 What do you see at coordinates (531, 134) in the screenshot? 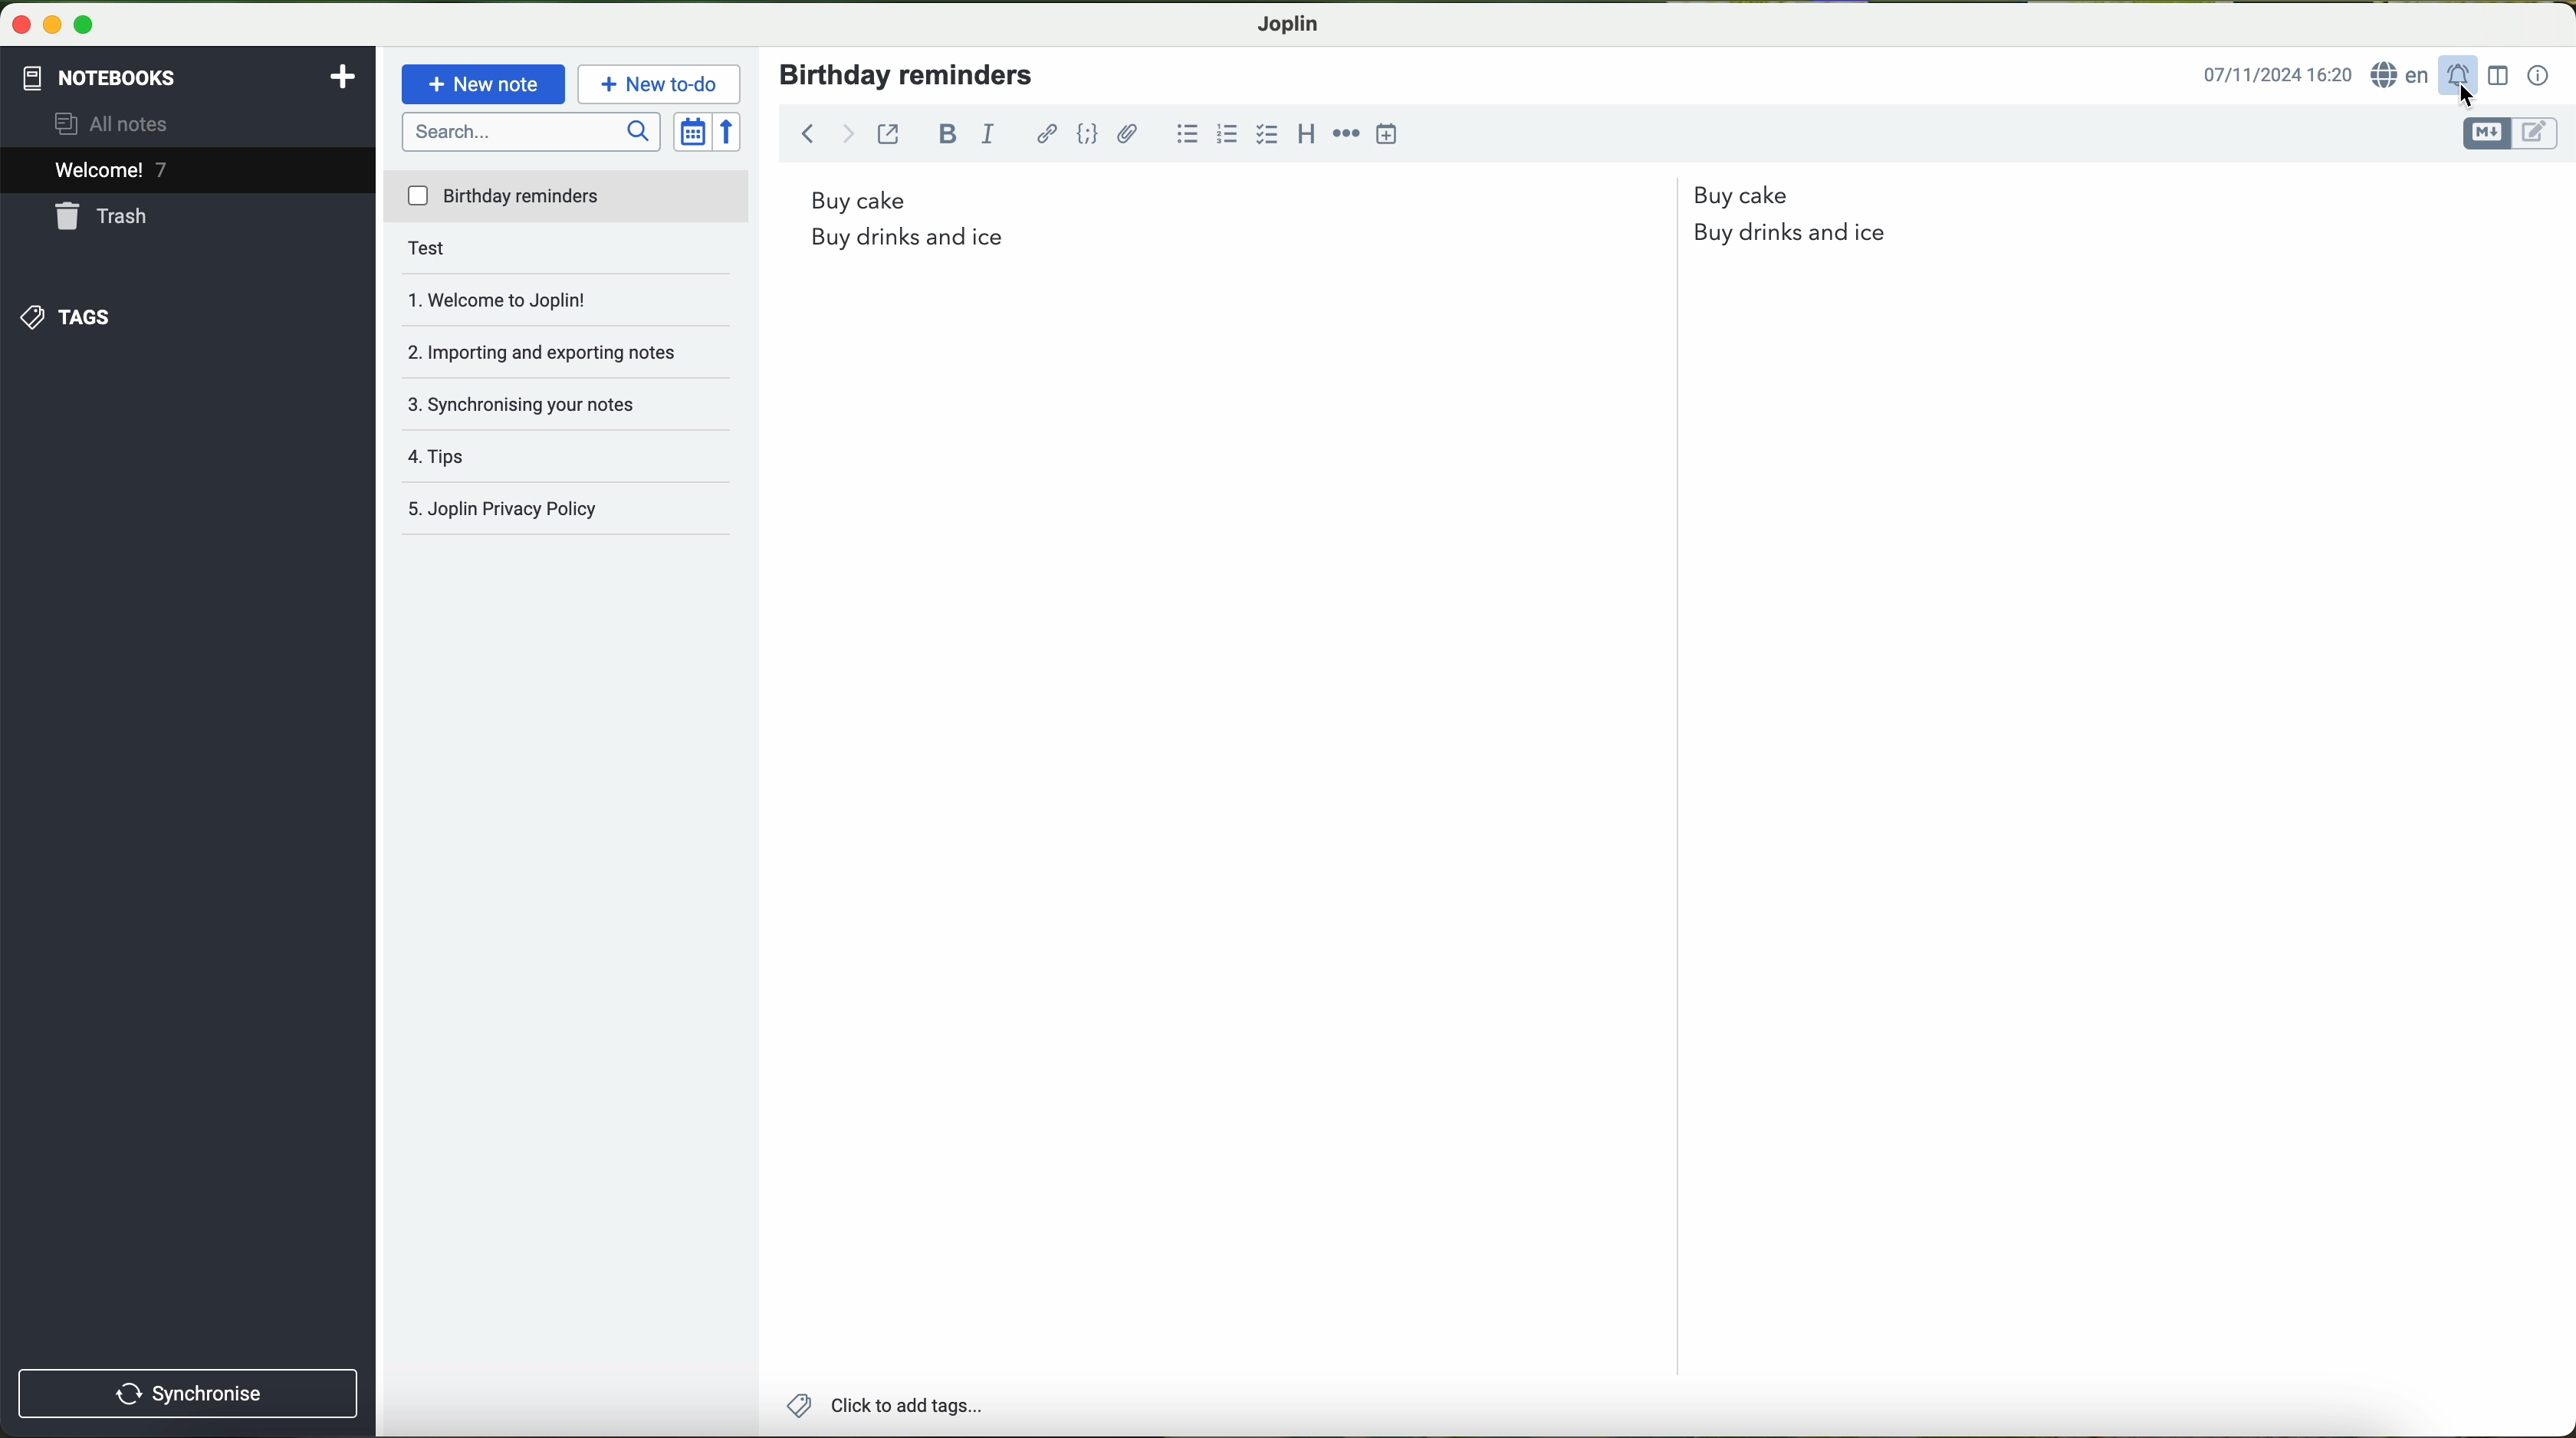
I see `search bar` at bounding box center [531, 134].